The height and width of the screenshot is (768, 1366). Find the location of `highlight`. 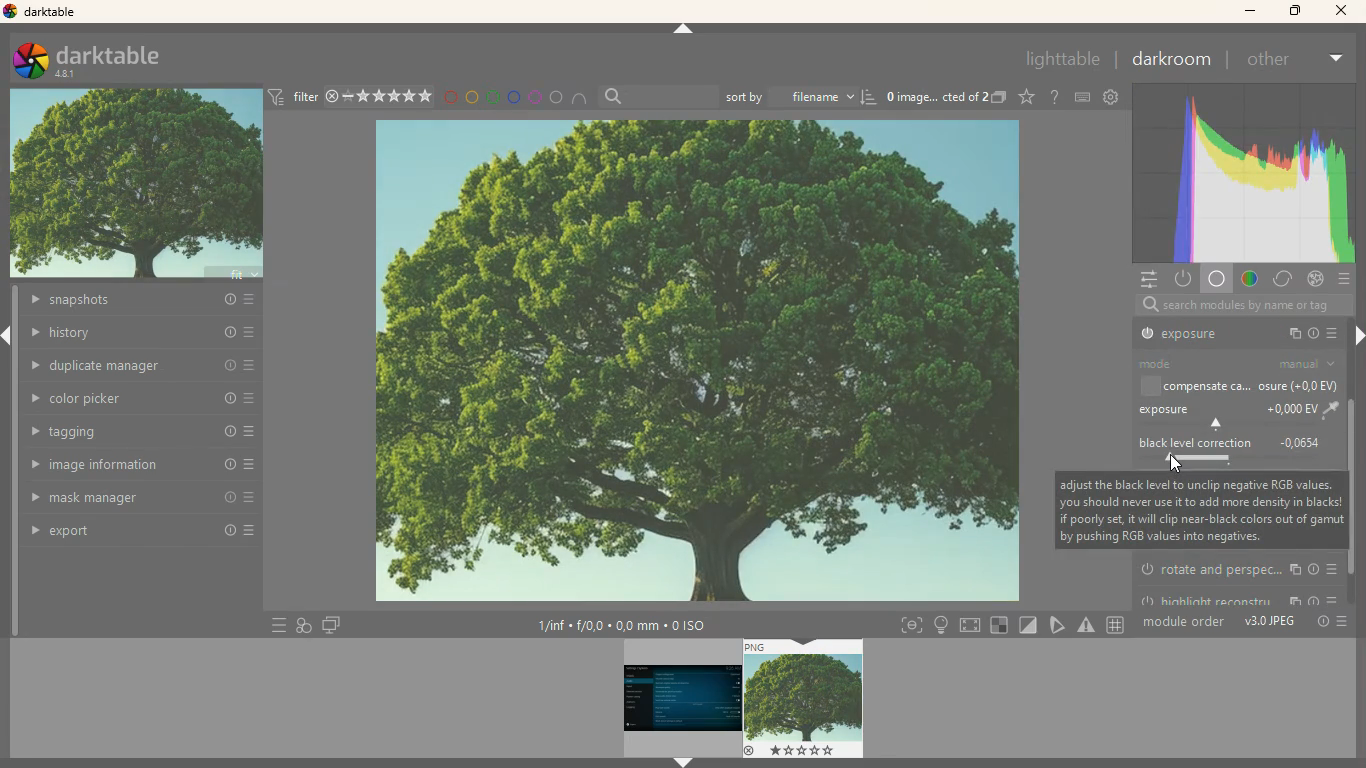

highlight is located at coordinates (1239, 598).